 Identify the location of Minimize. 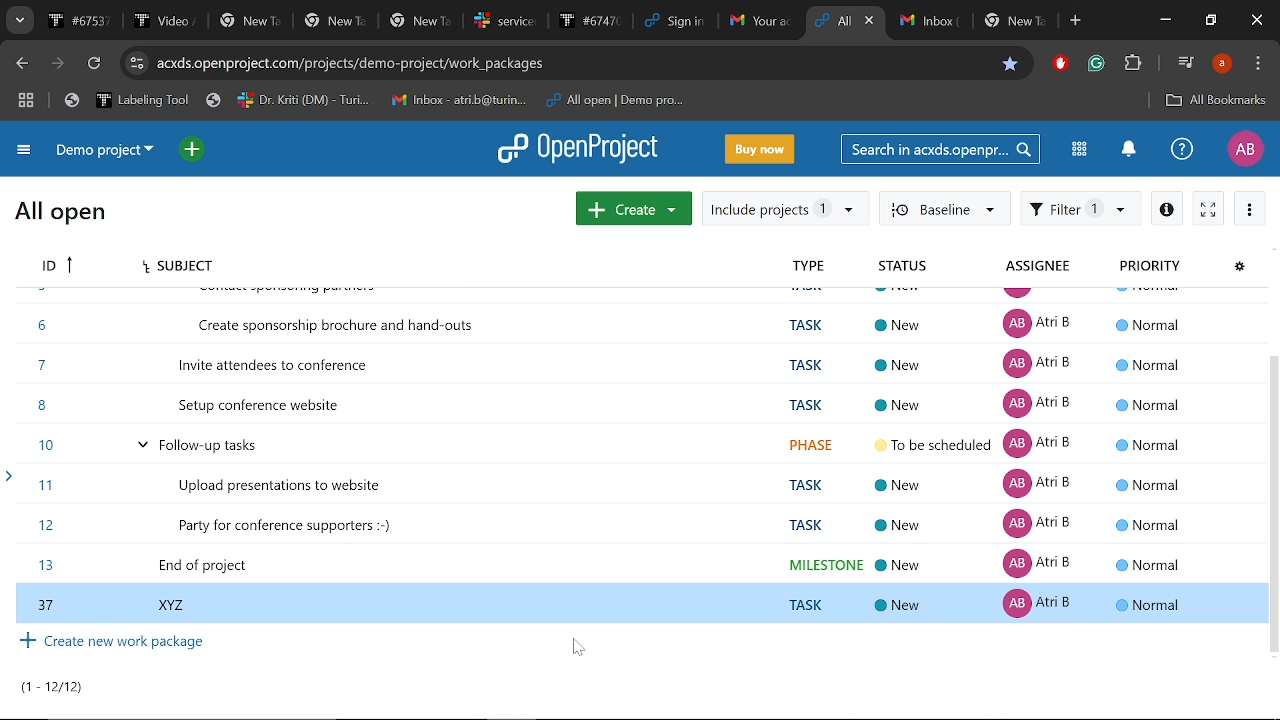
(1162, 18).